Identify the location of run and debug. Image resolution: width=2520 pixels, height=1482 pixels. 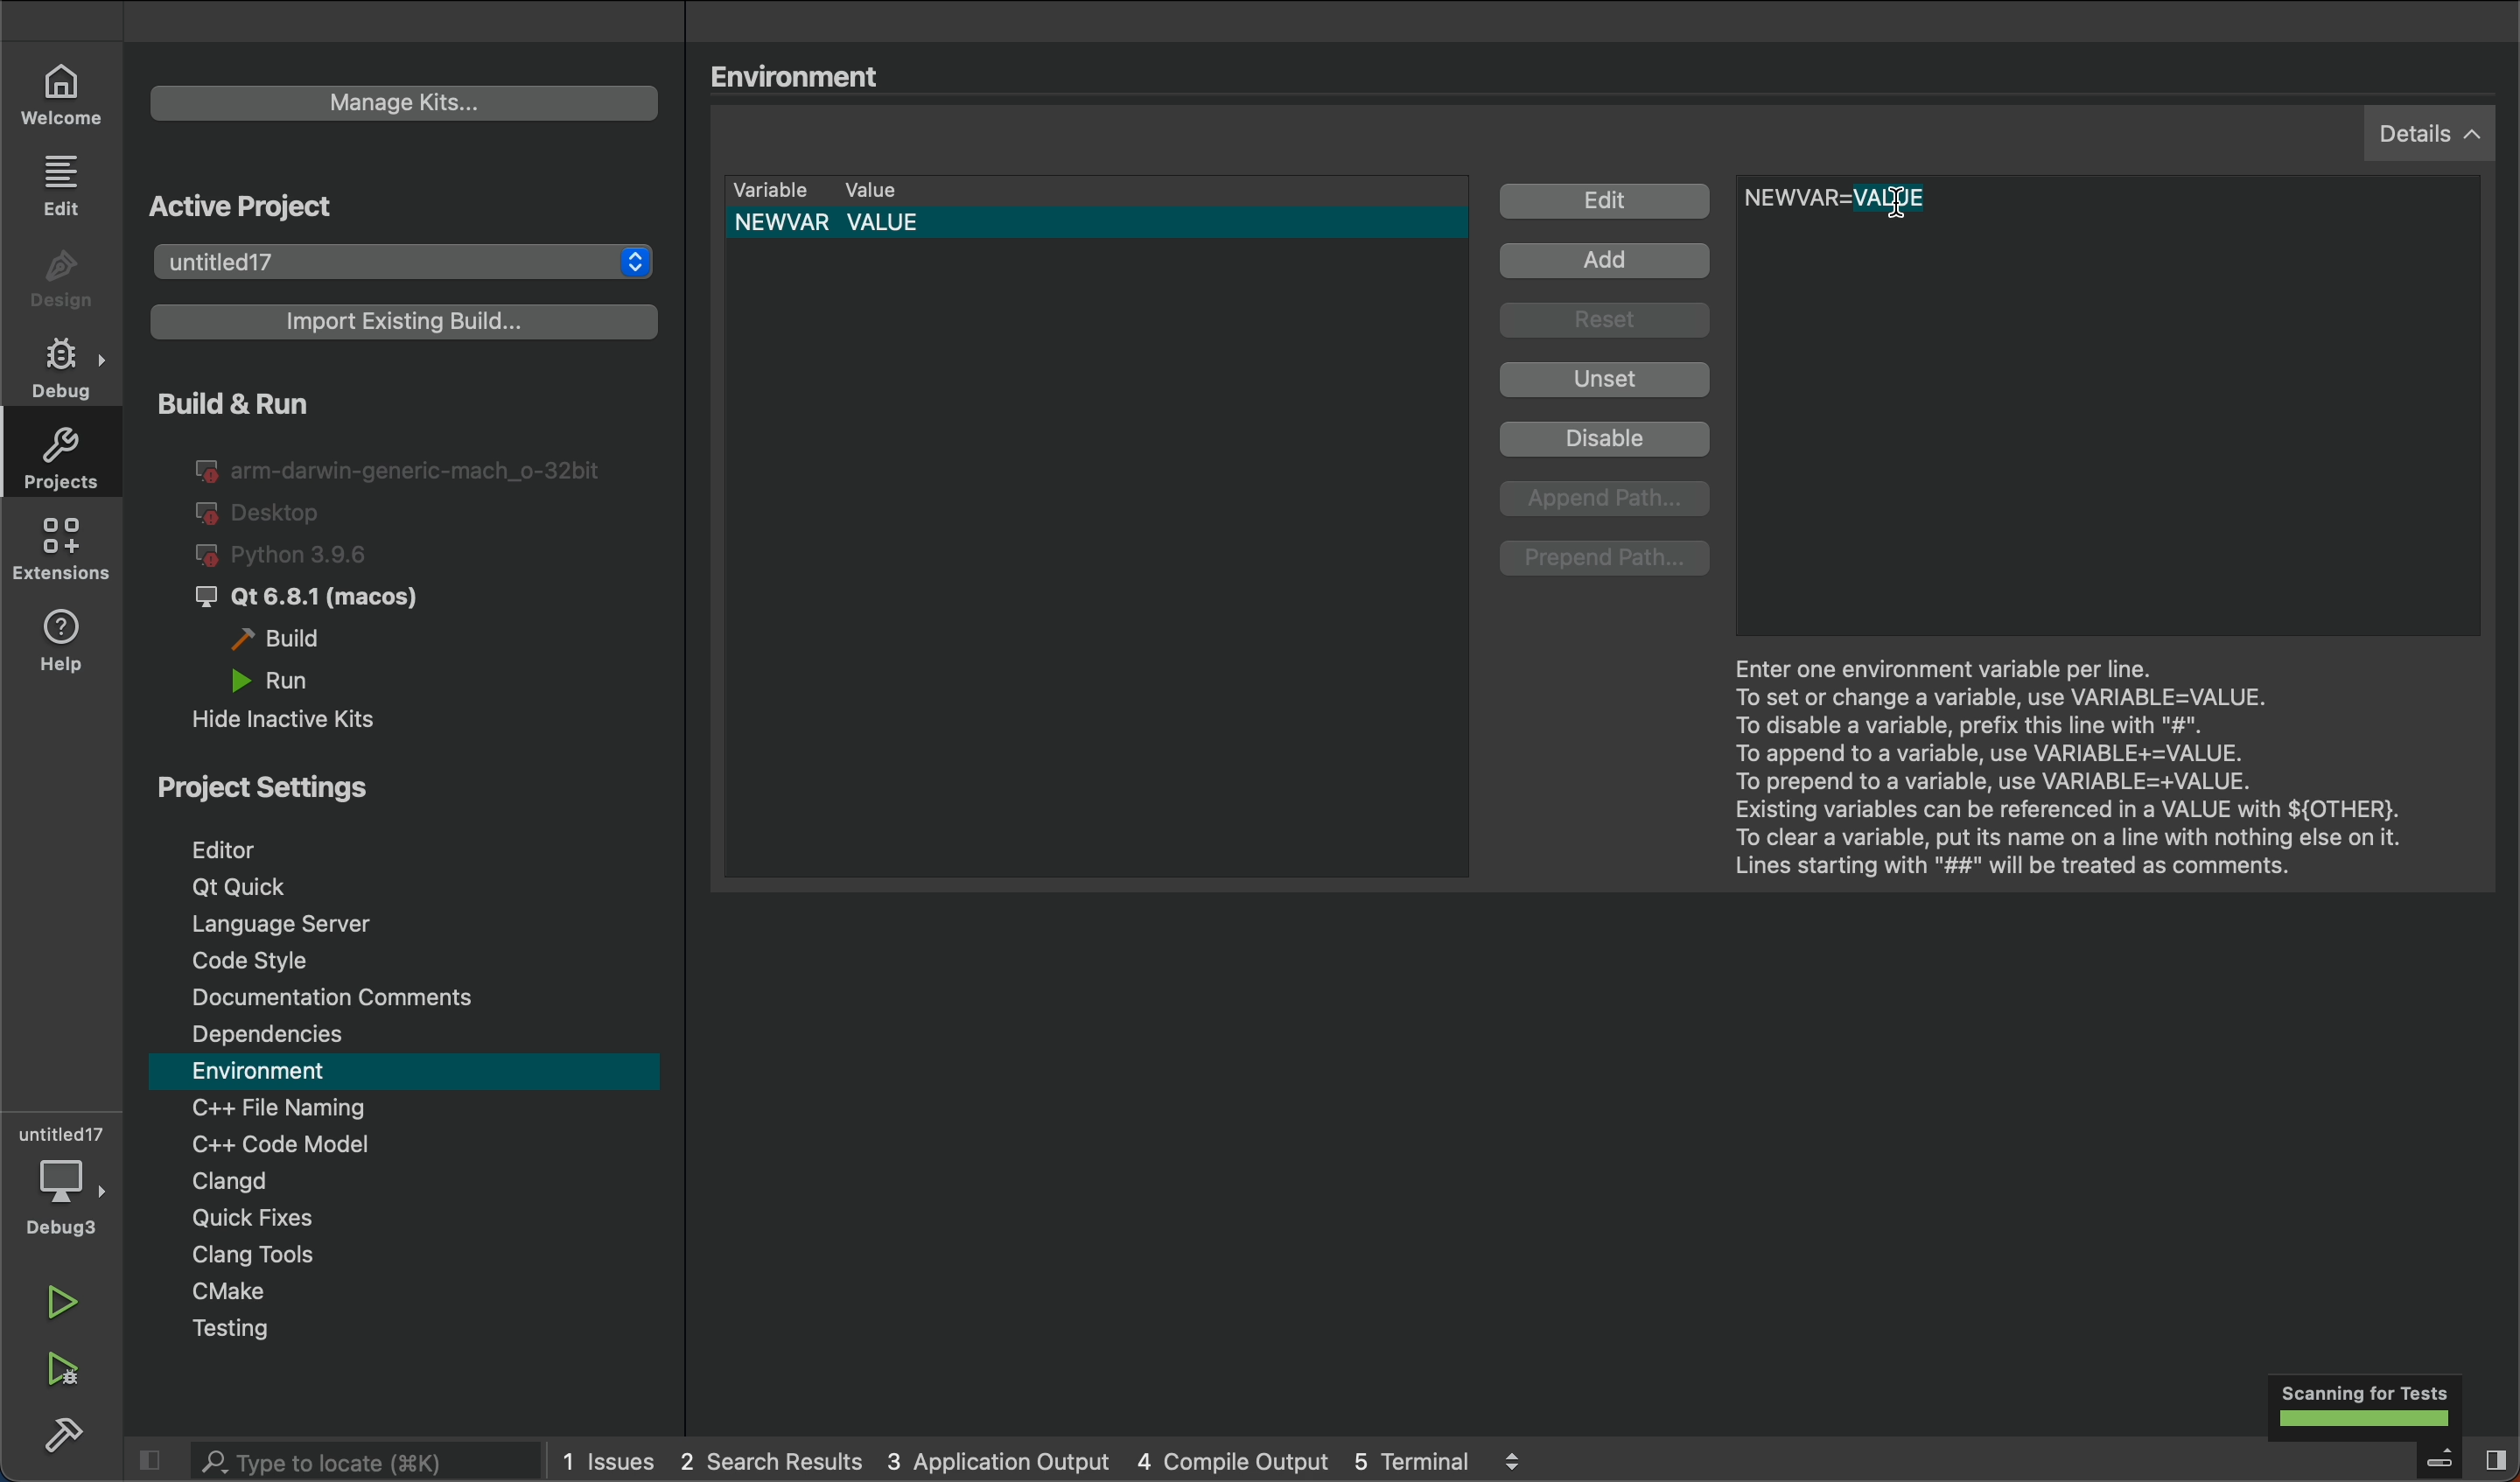
(70, 1372).